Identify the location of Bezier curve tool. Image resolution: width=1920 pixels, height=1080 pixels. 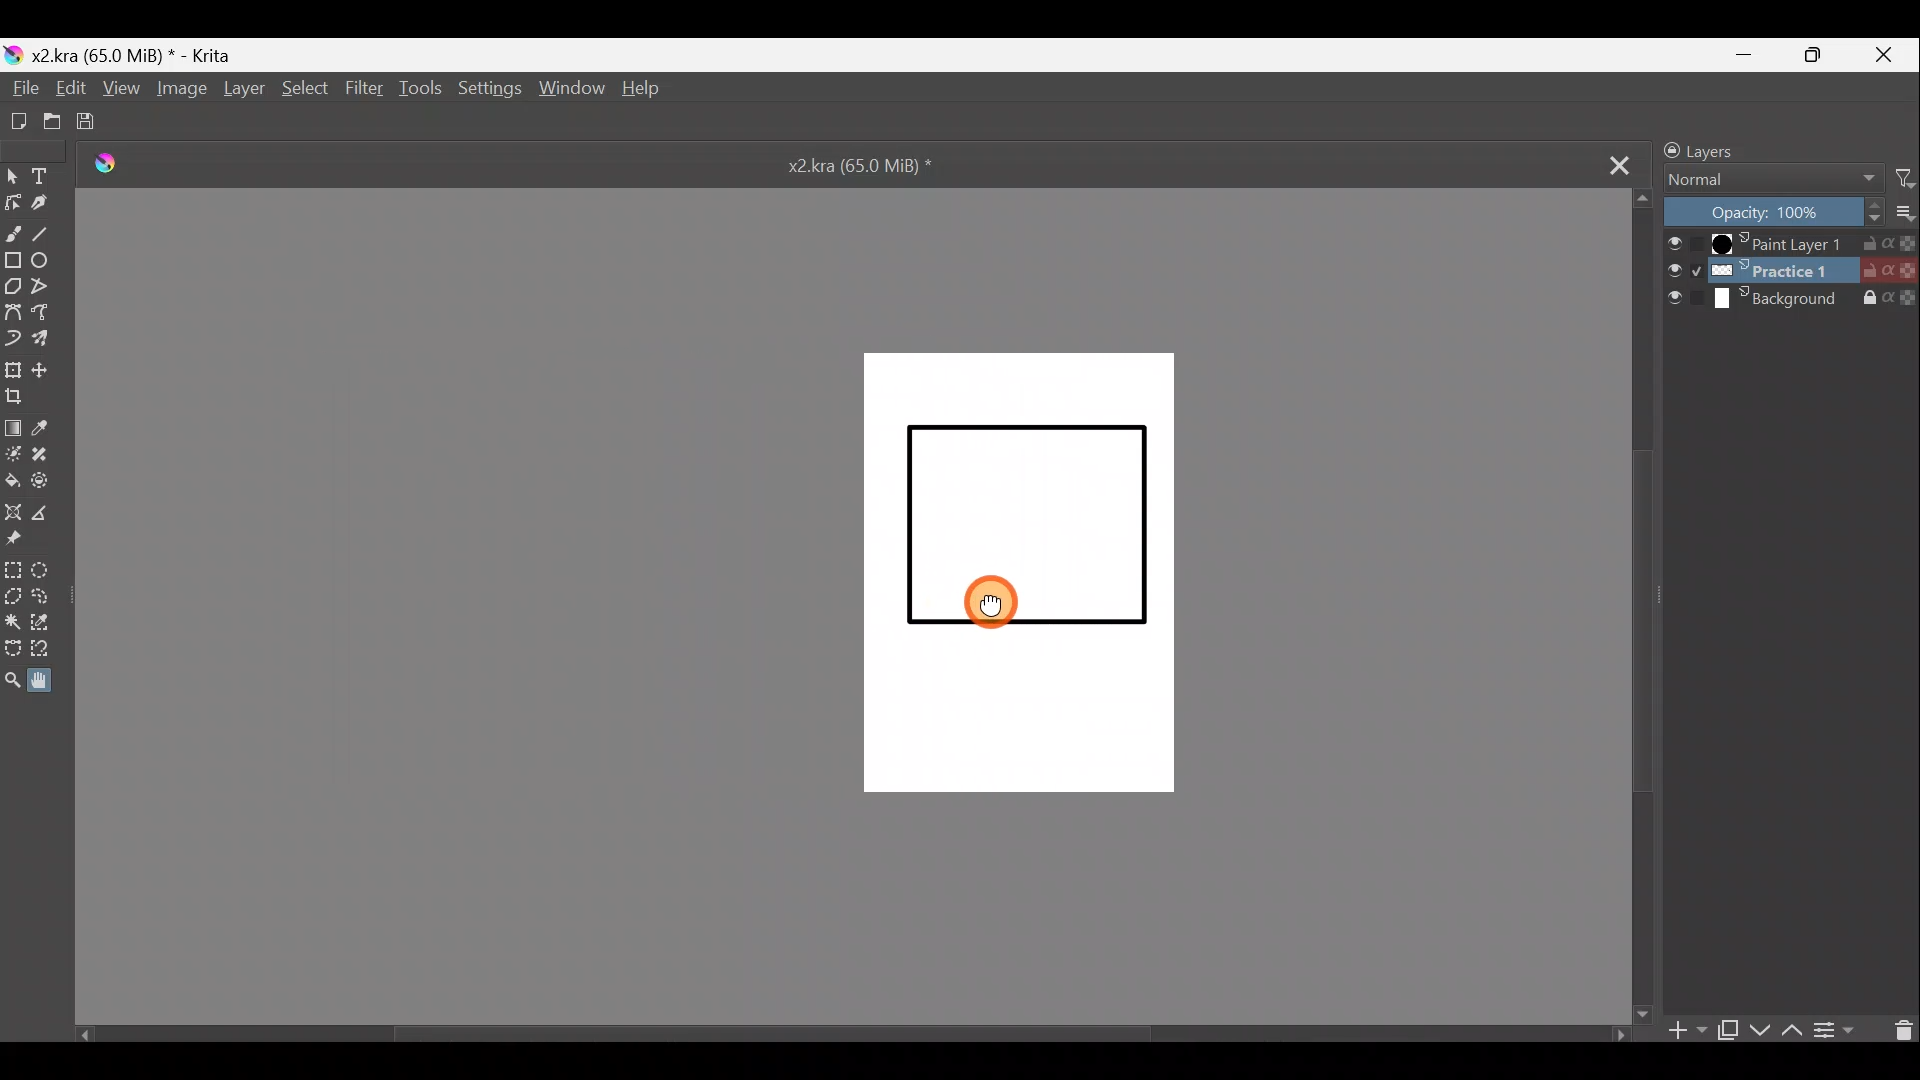
(12, 310).